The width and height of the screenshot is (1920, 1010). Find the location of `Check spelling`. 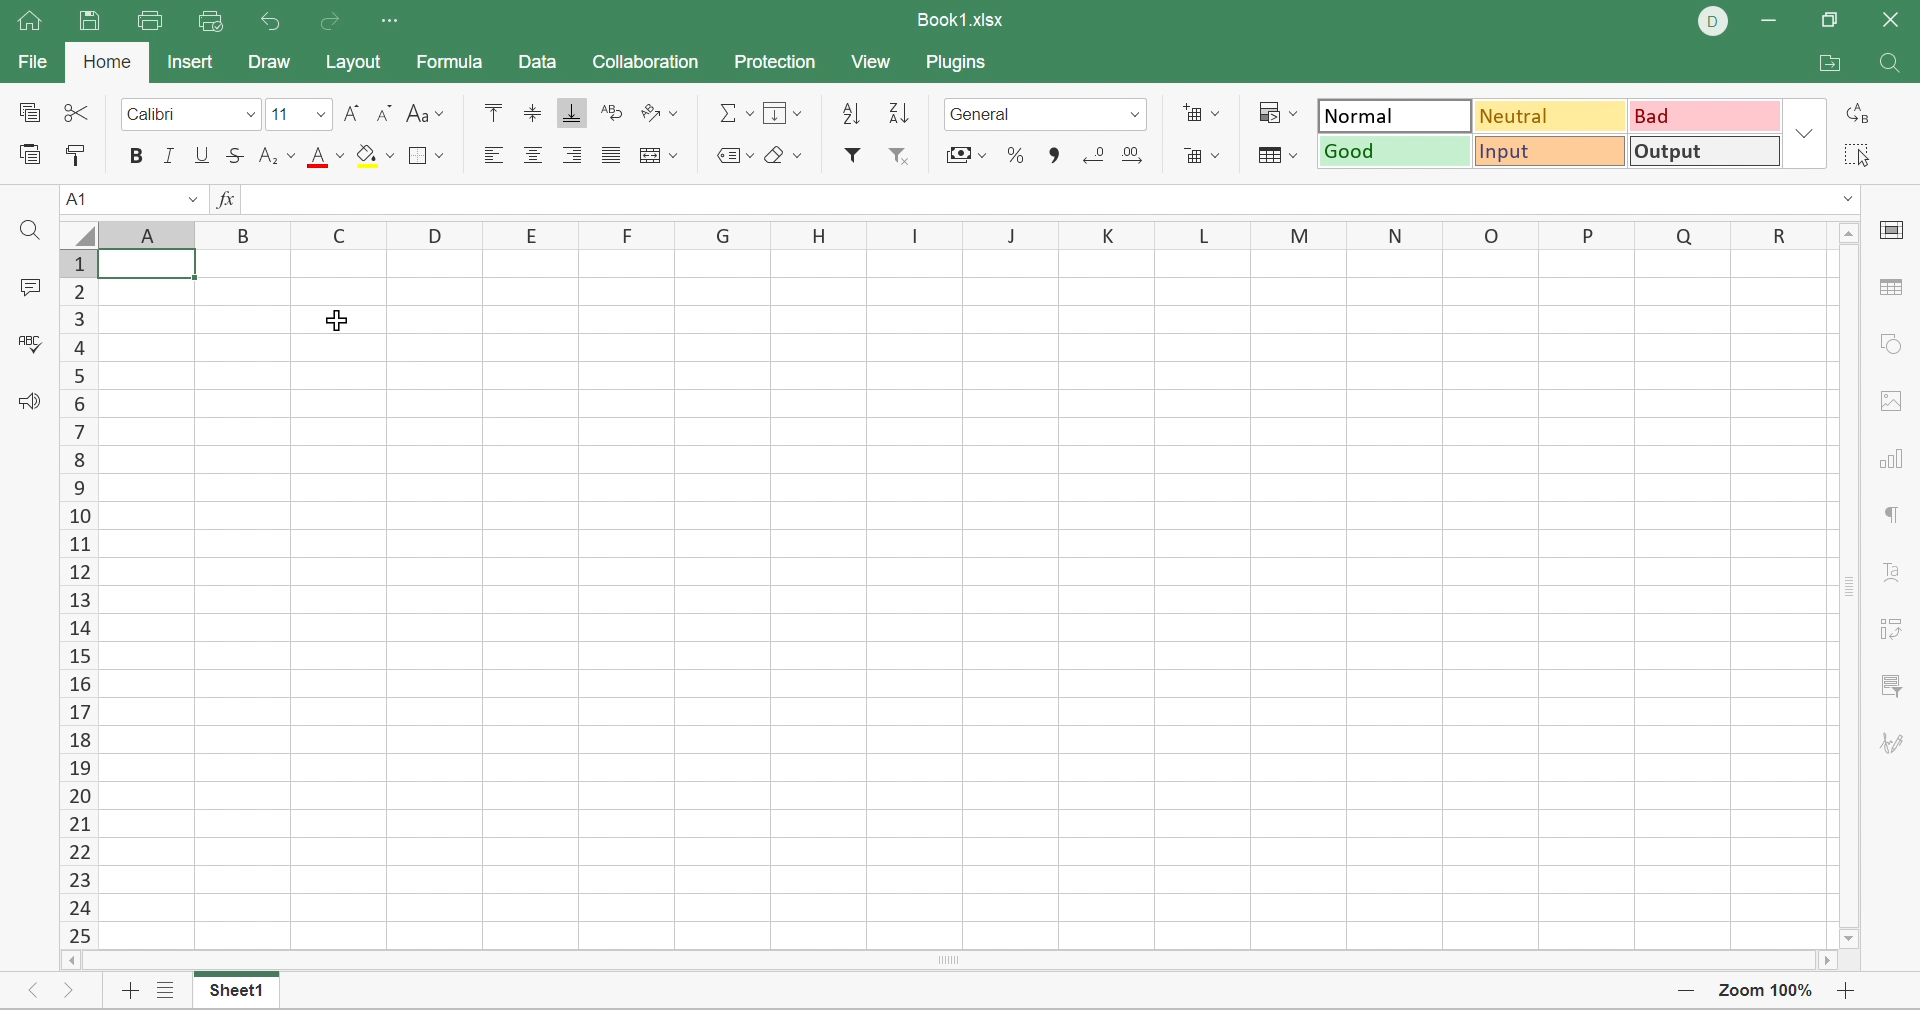

Check spelling is located at coordinates (25, 345).